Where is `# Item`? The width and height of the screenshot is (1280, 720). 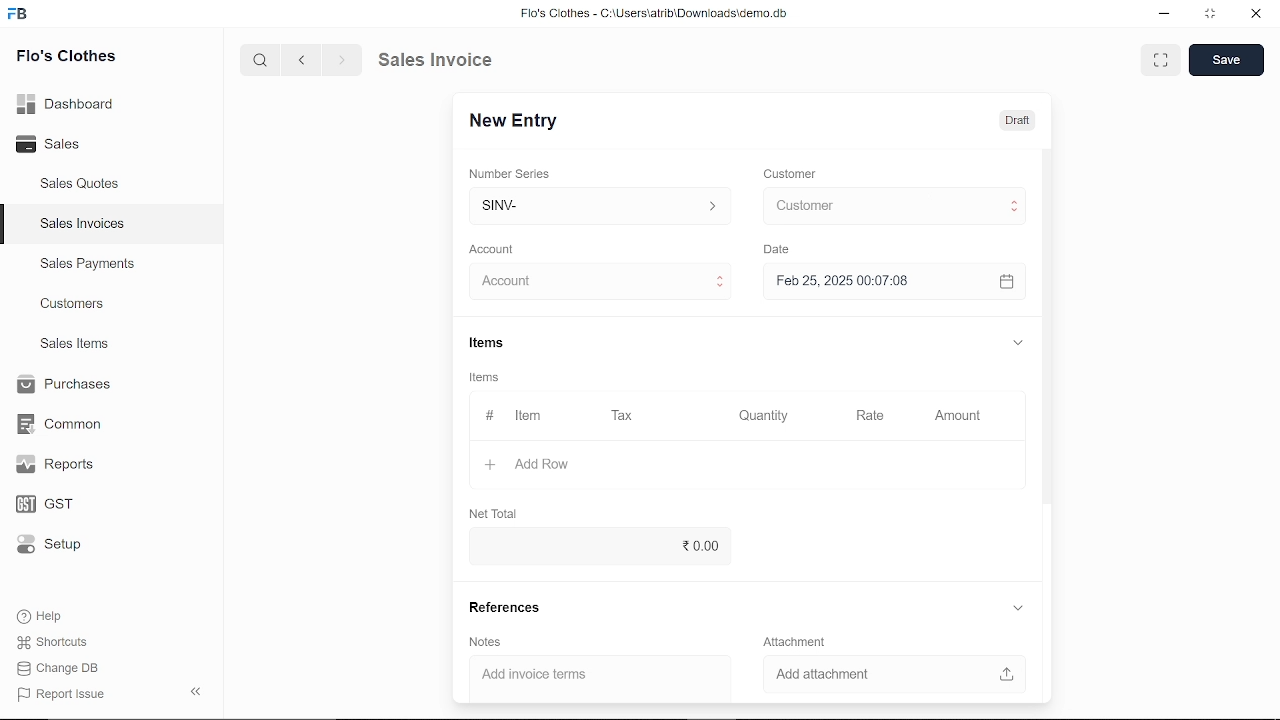 # Item is located at coordinates (513, 417).